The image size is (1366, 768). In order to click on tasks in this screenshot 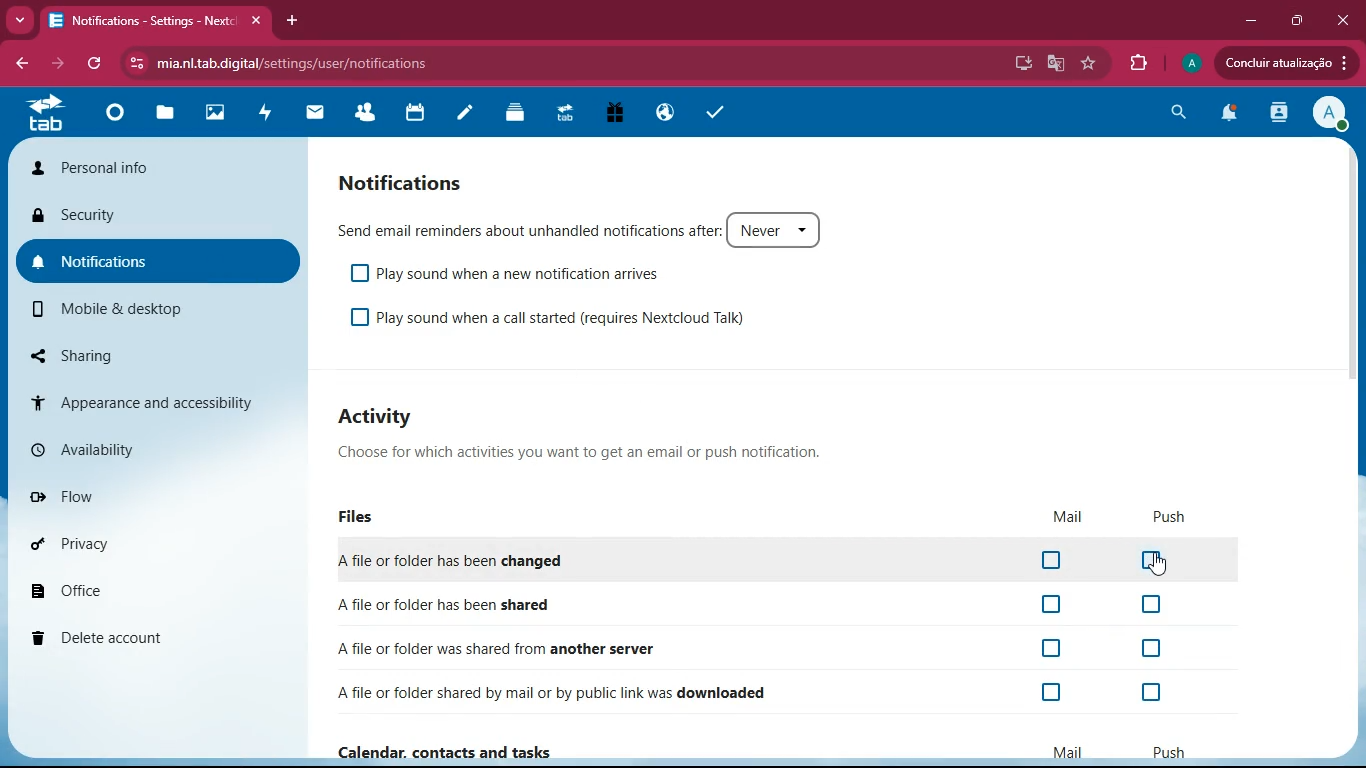, I will do `click(715, 110)`.